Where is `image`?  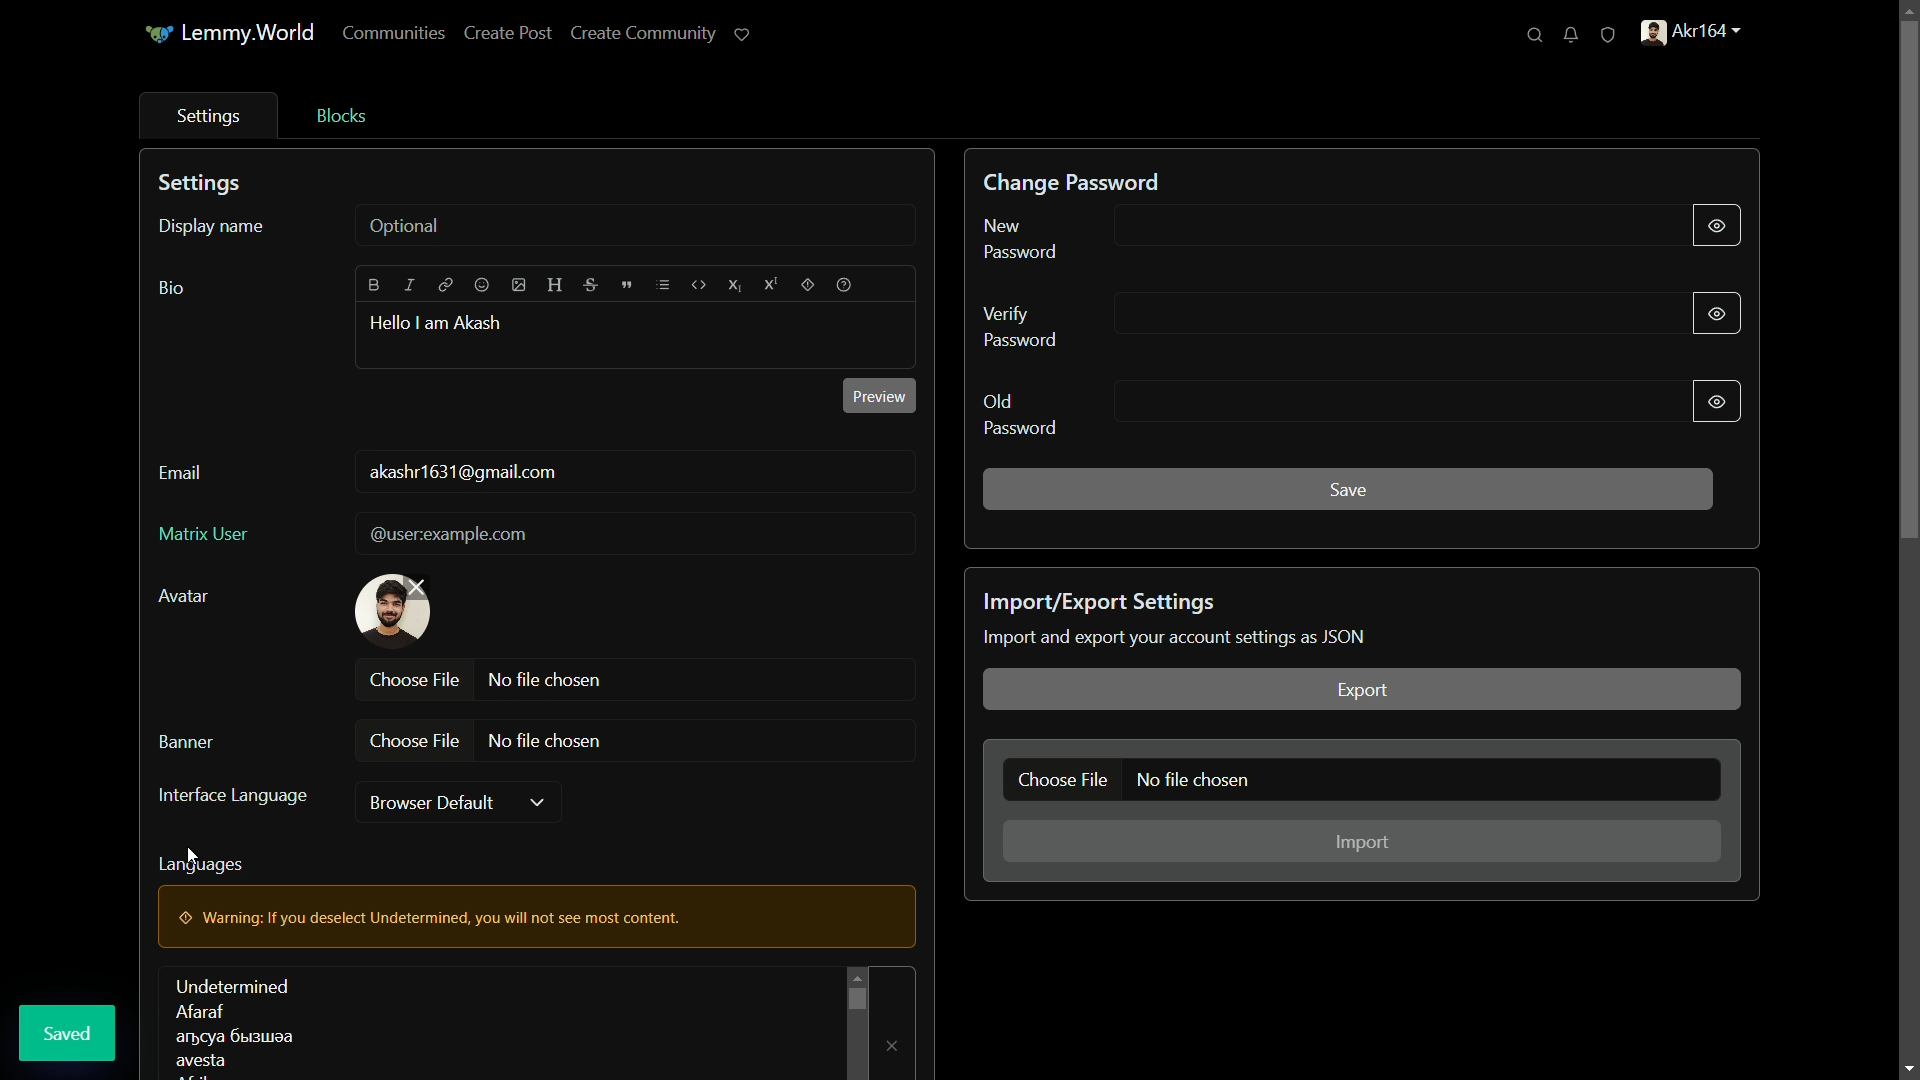
image is located at coordinates (518, 285).